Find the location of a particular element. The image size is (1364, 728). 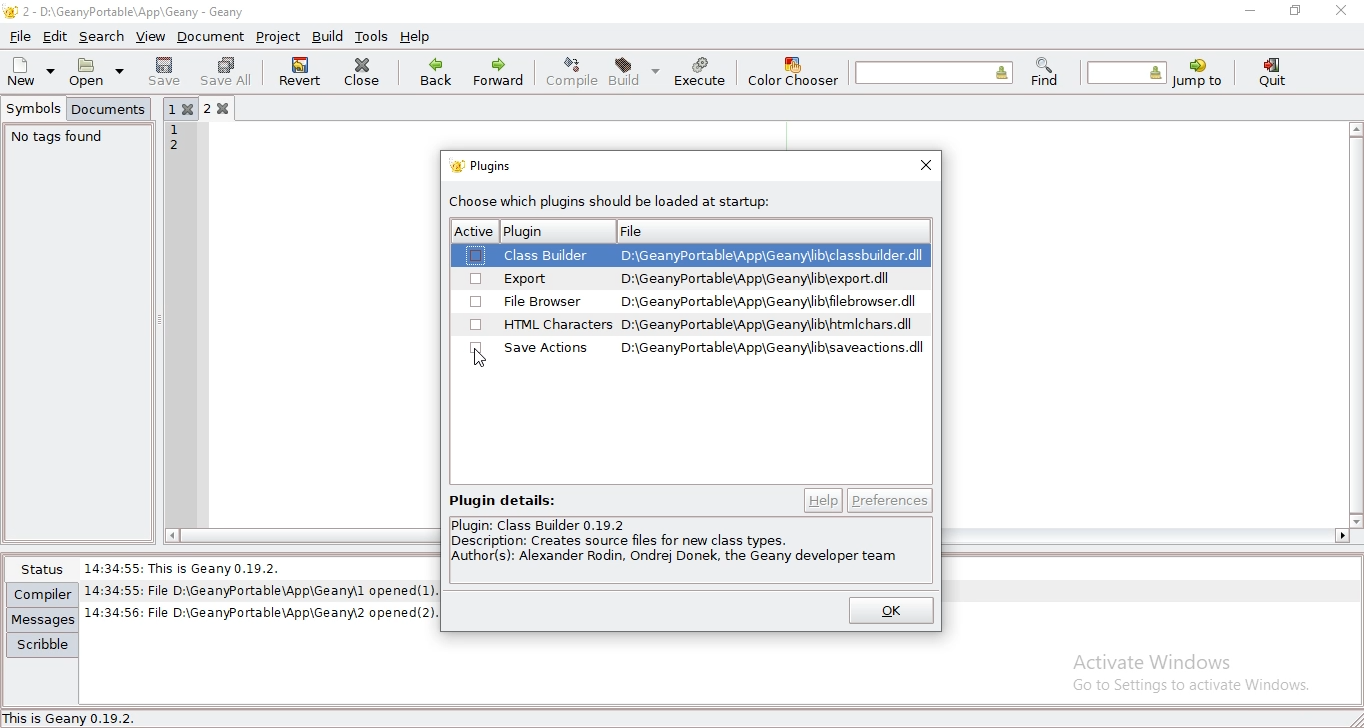

jump to is located at coordinates (1196, 74).